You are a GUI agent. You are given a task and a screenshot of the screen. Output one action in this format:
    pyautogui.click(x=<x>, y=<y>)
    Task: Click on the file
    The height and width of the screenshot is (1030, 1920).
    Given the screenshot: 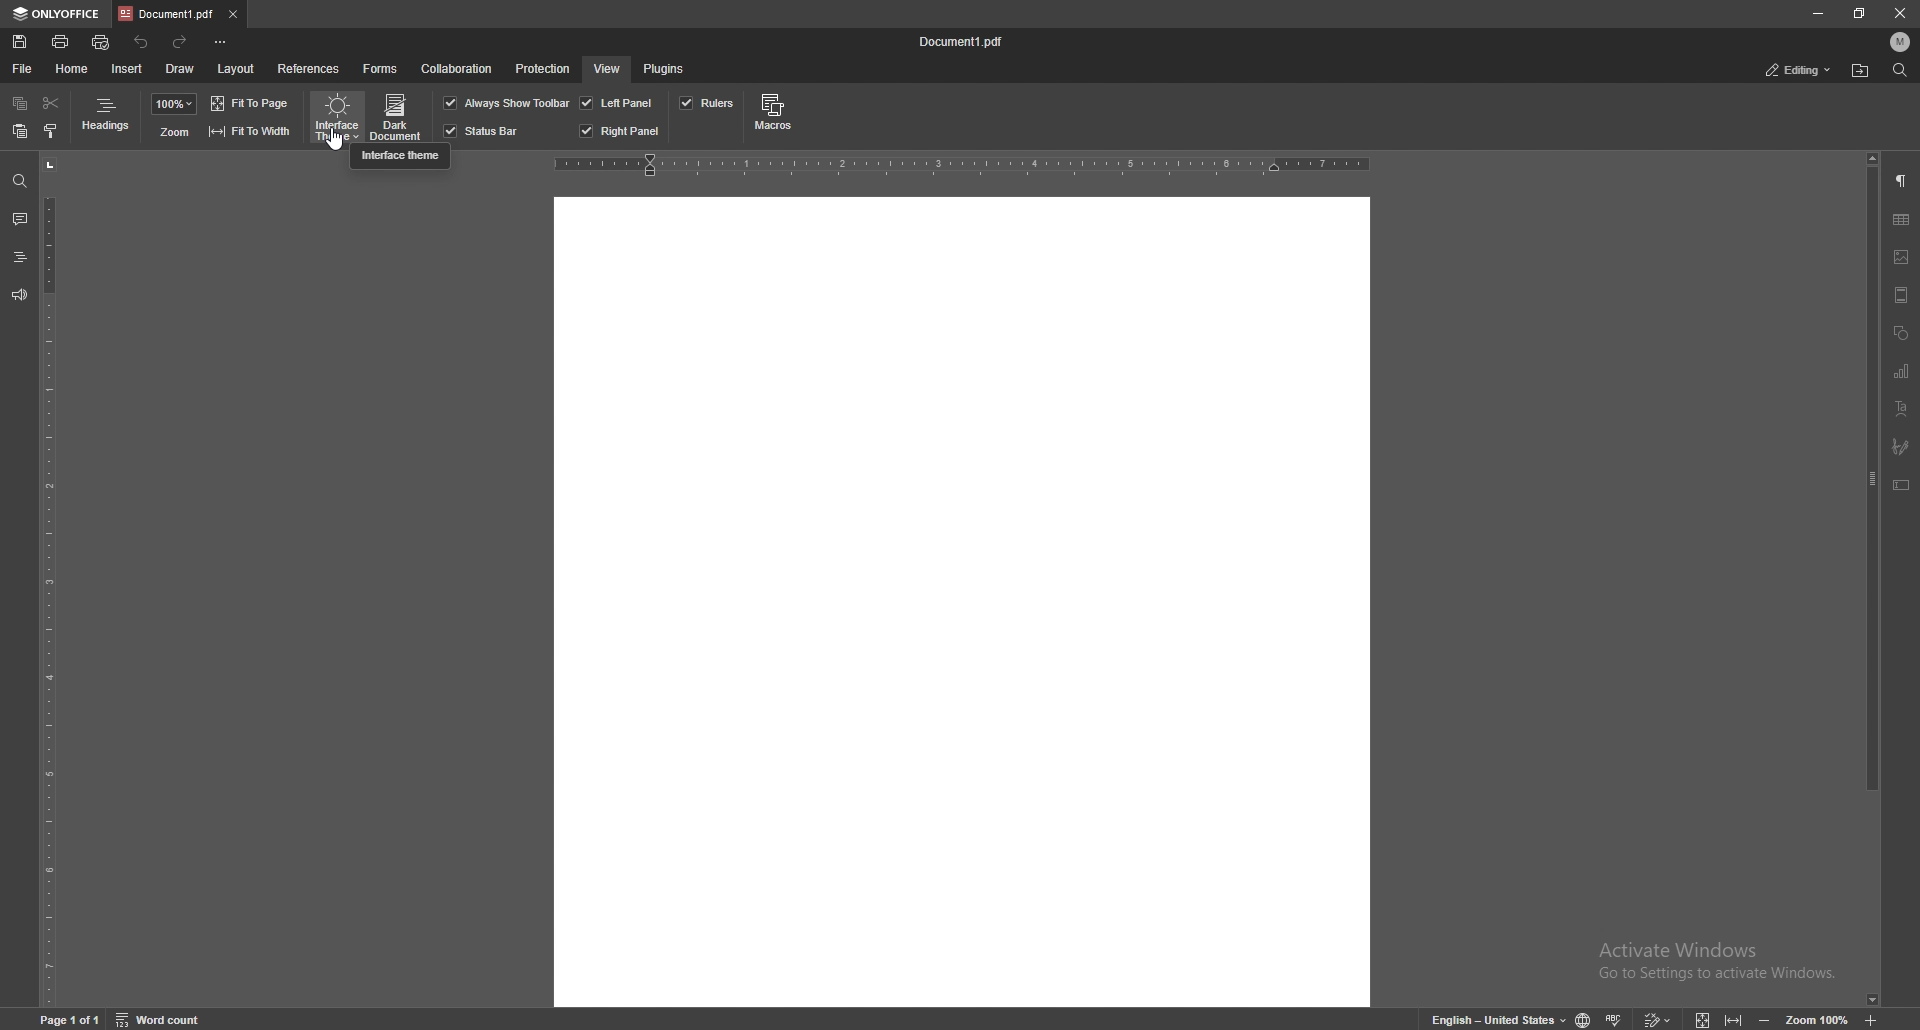 What is the action you would take?
    pyautogui.click(x=23, y=69)
    